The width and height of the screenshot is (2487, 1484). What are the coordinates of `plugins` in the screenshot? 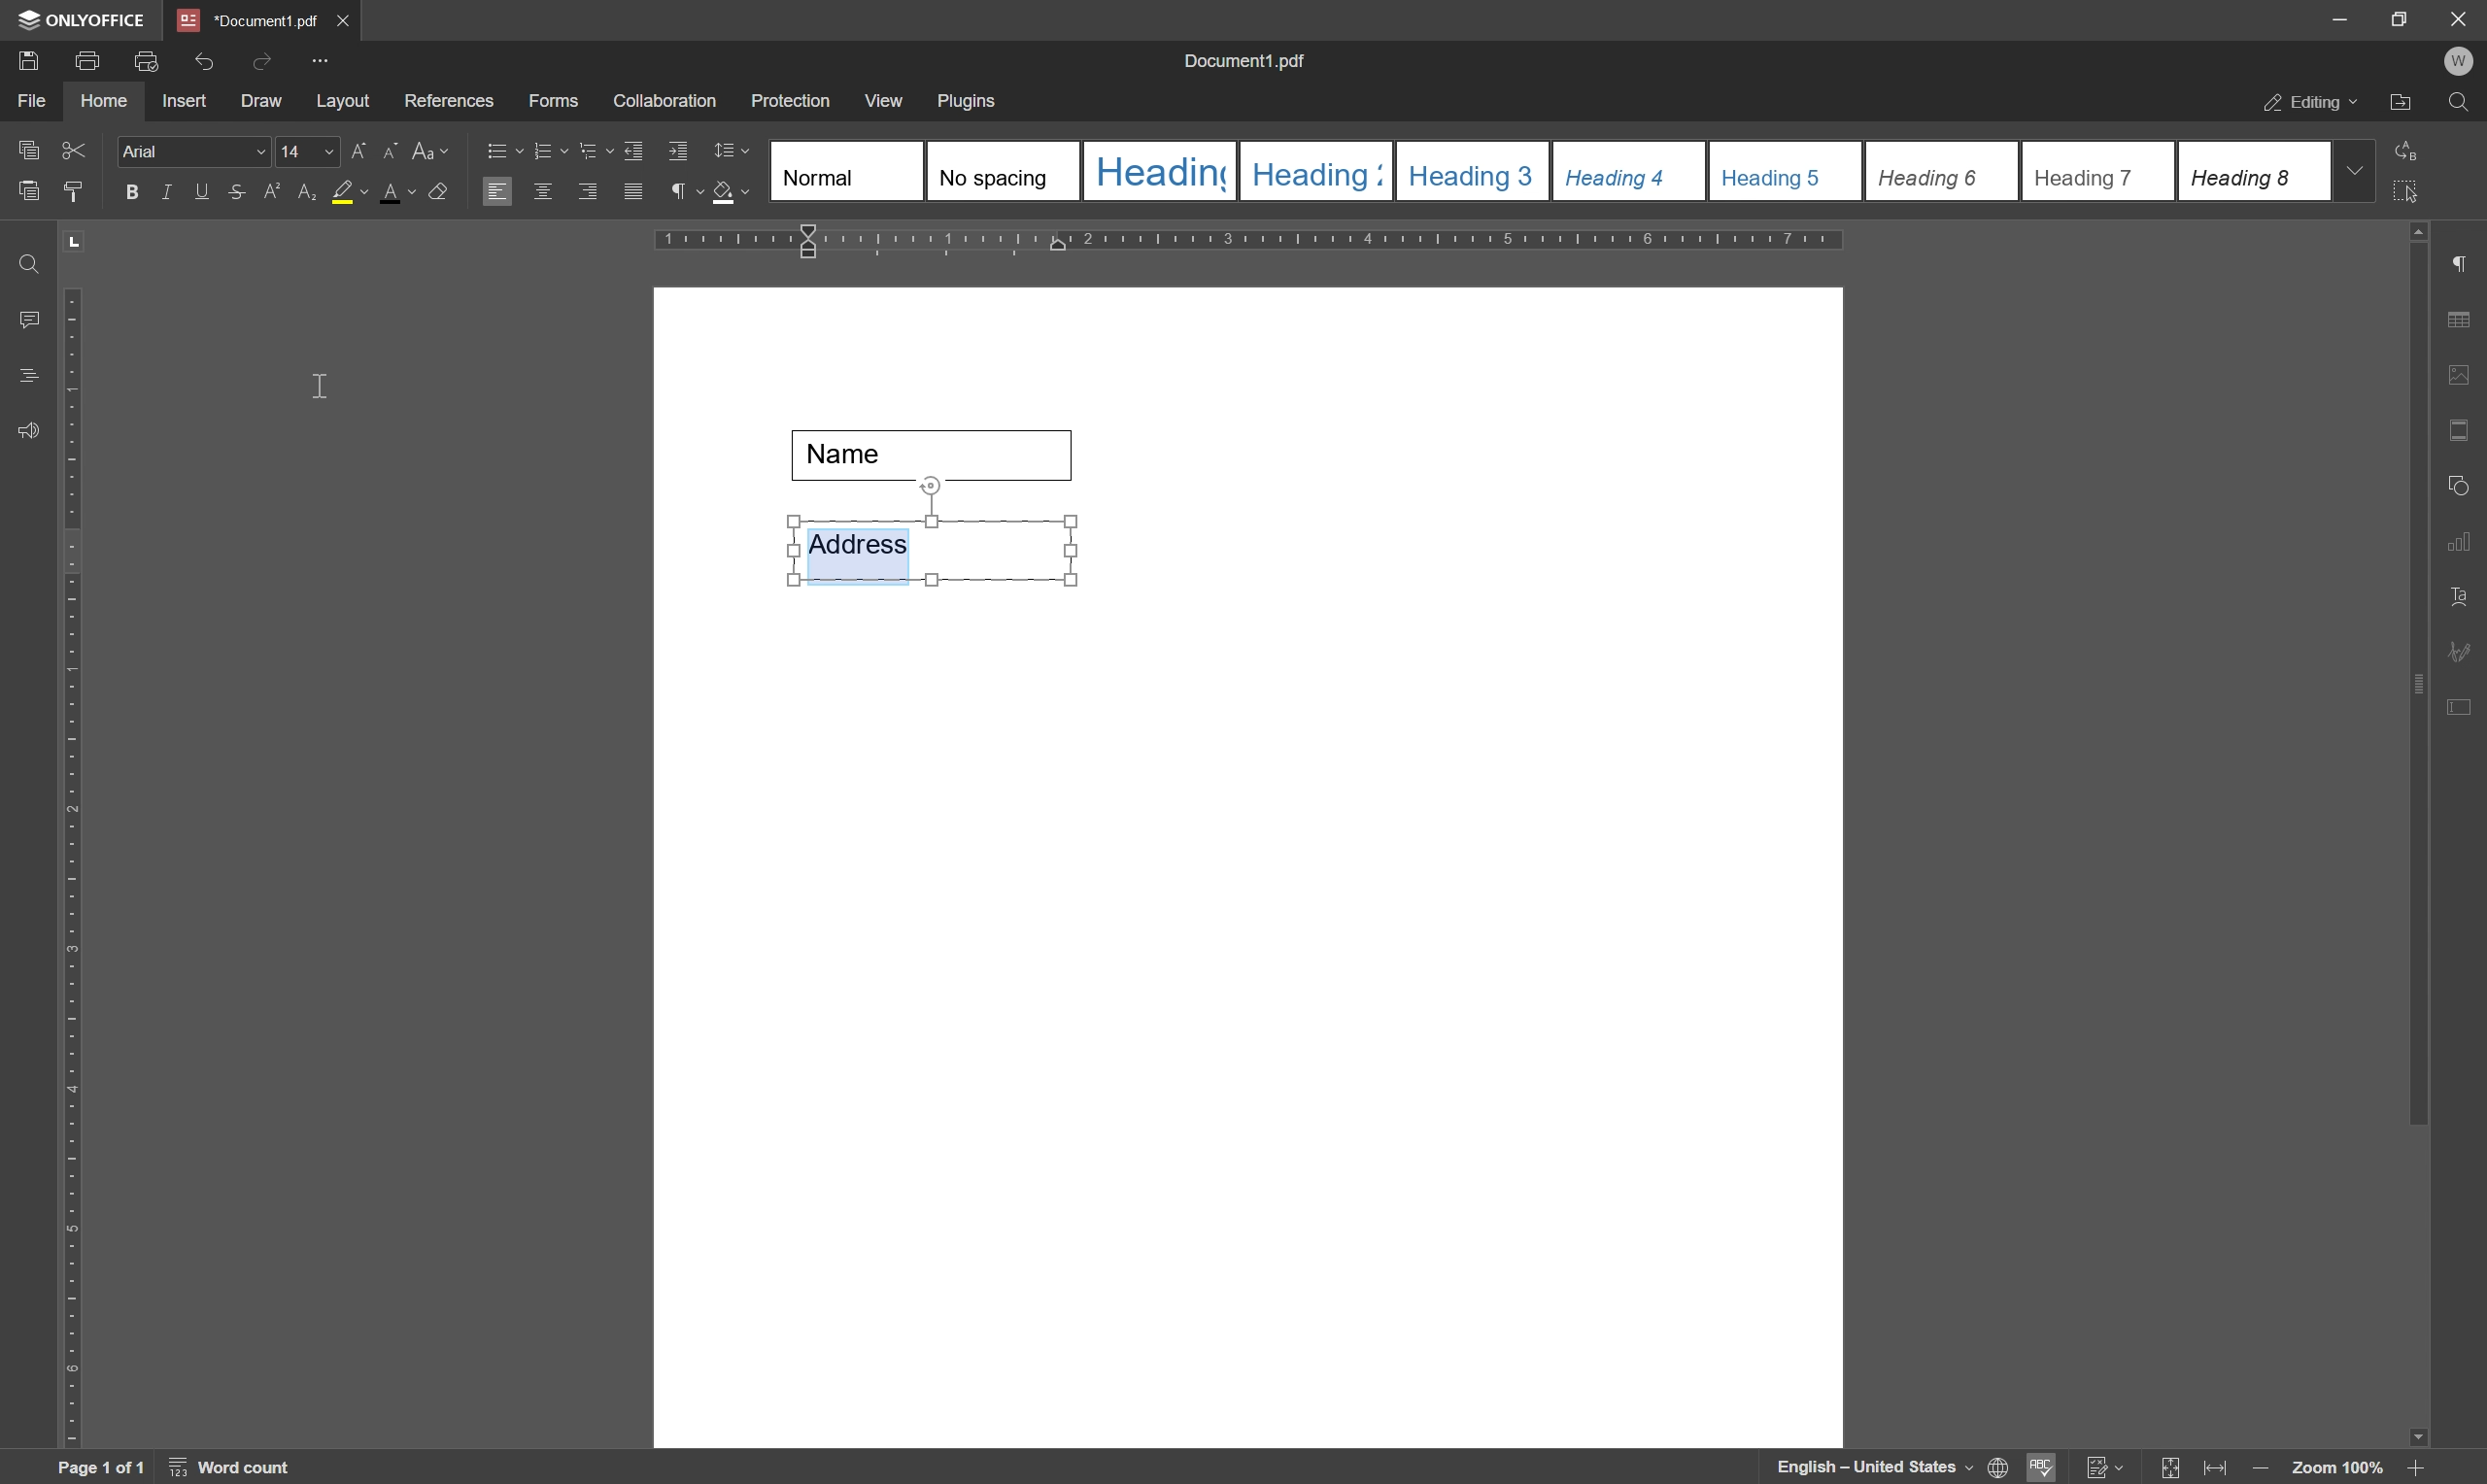 It's located at (969, 102).